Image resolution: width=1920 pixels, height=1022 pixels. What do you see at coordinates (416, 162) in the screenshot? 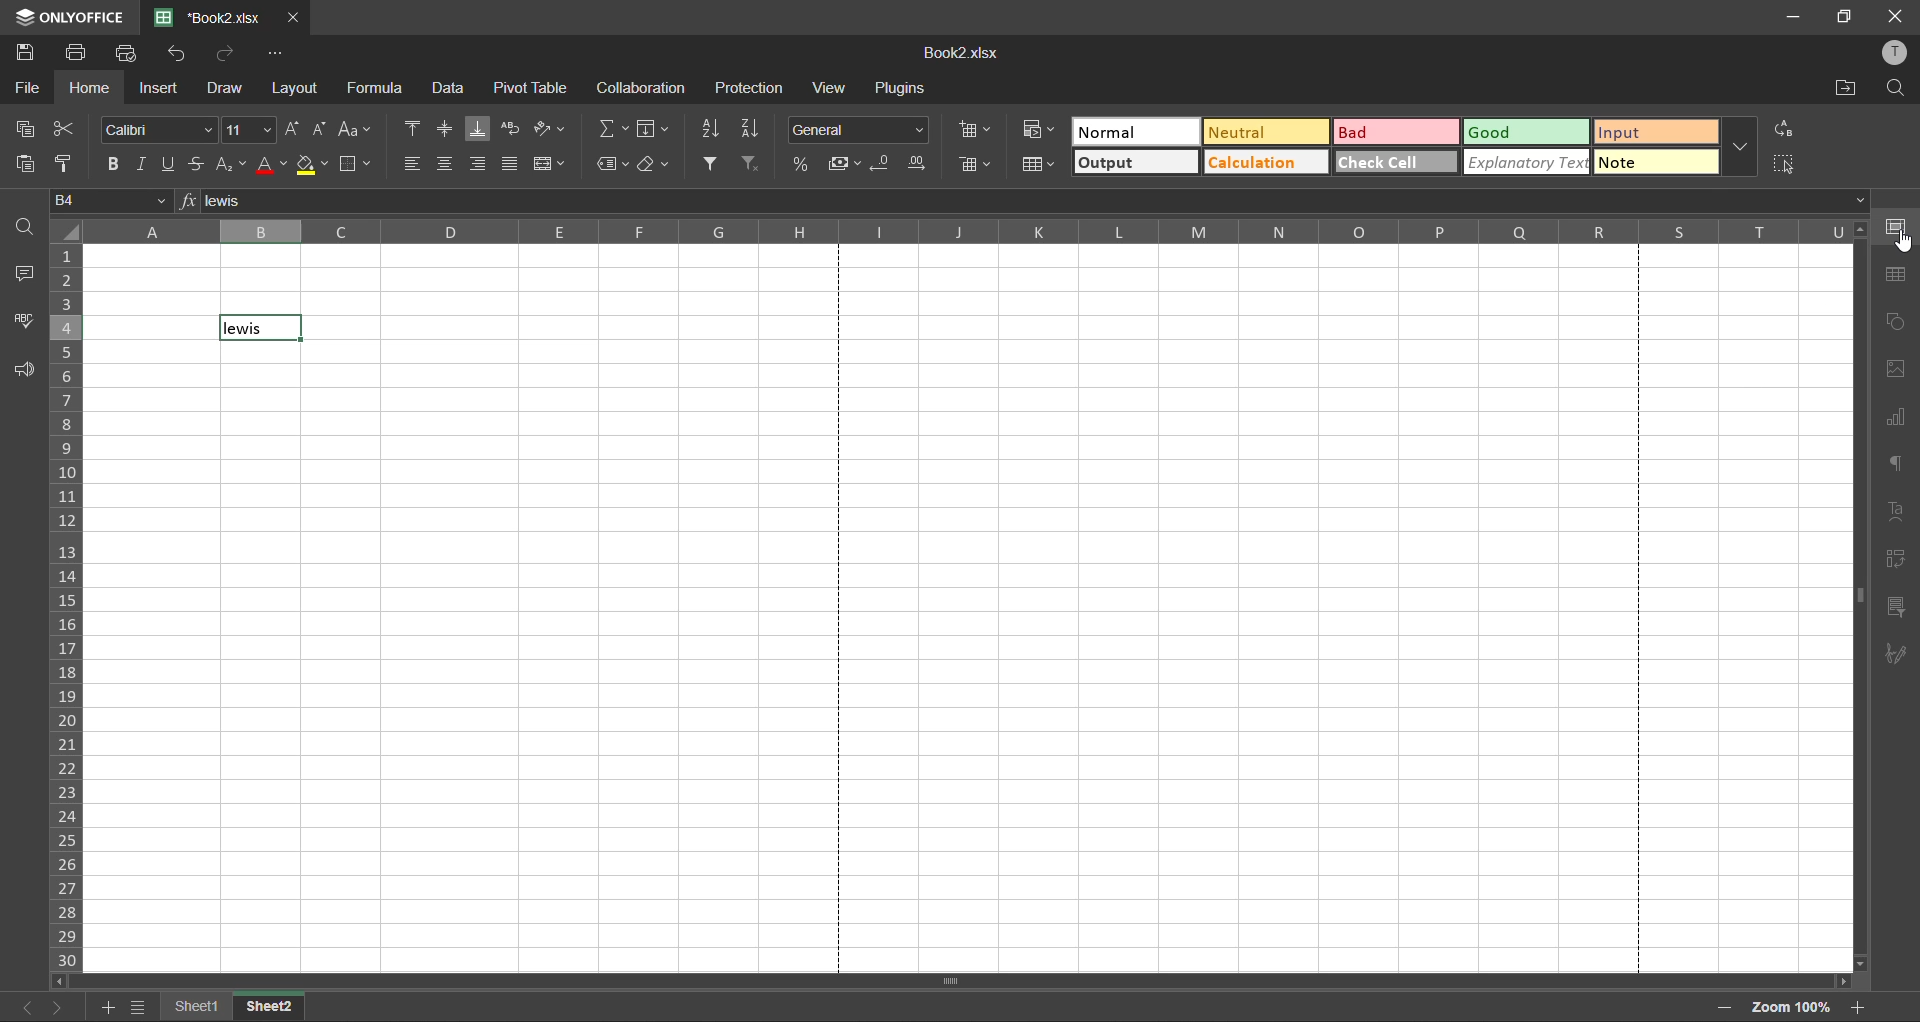
I see `align left` at bounding box center [416, 162].